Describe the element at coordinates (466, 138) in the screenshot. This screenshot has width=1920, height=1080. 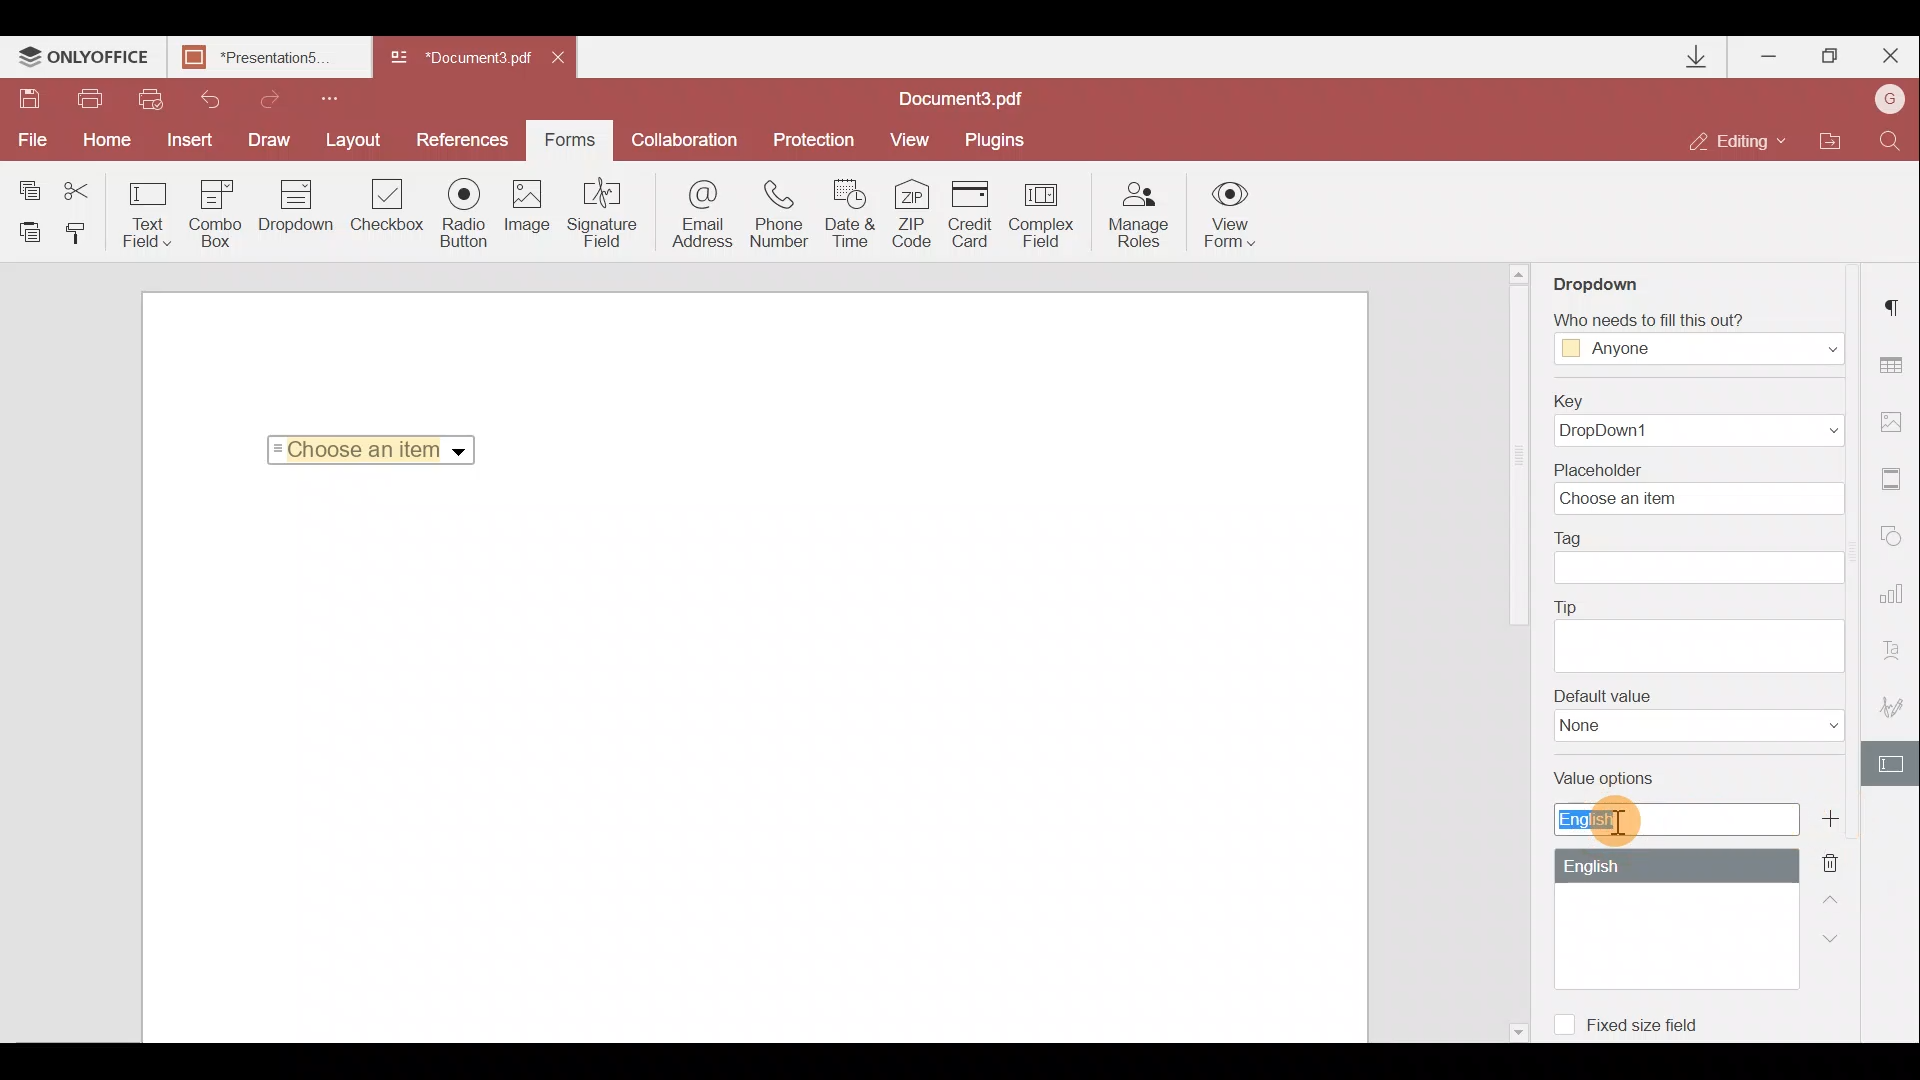
I see `References` at that location.